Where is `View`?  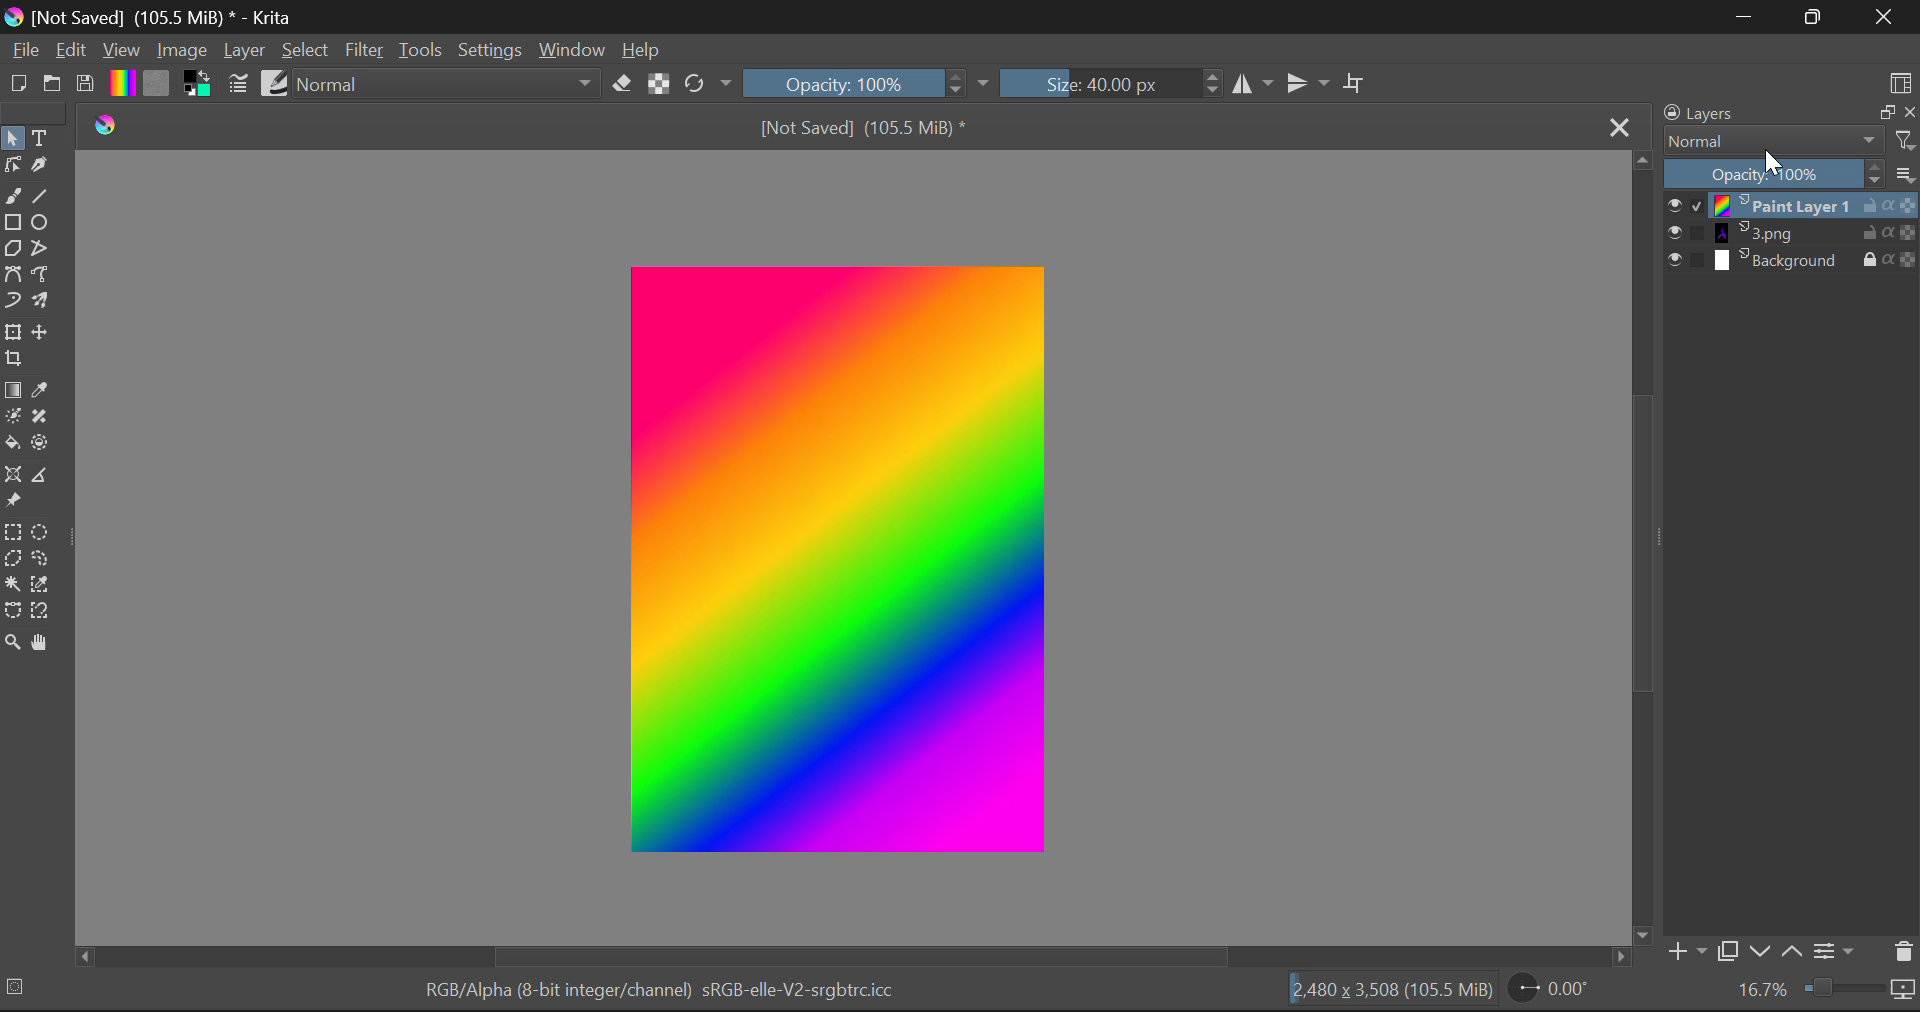 View is located at coordinates (122, 51).